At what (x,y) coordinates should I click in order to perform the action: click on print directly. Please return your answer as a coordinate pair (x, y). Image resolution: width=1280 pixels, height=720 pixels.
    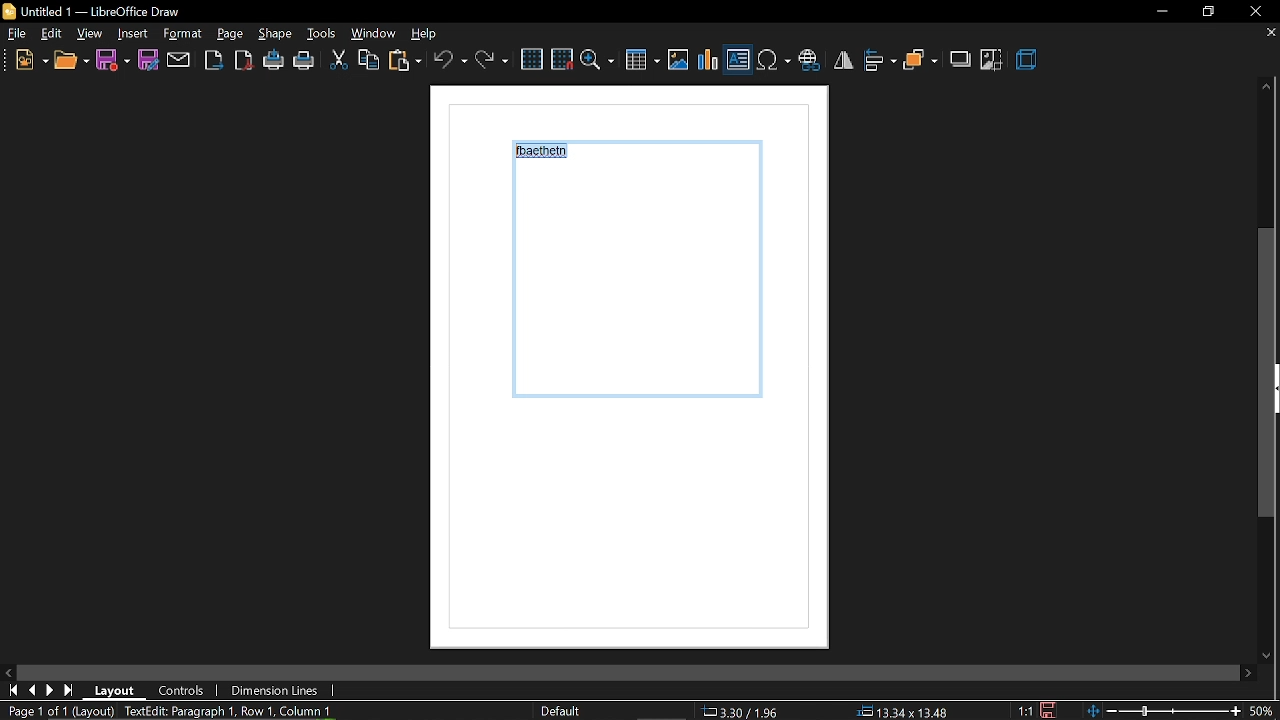
    Looking at the image, I should click on (274, 59).